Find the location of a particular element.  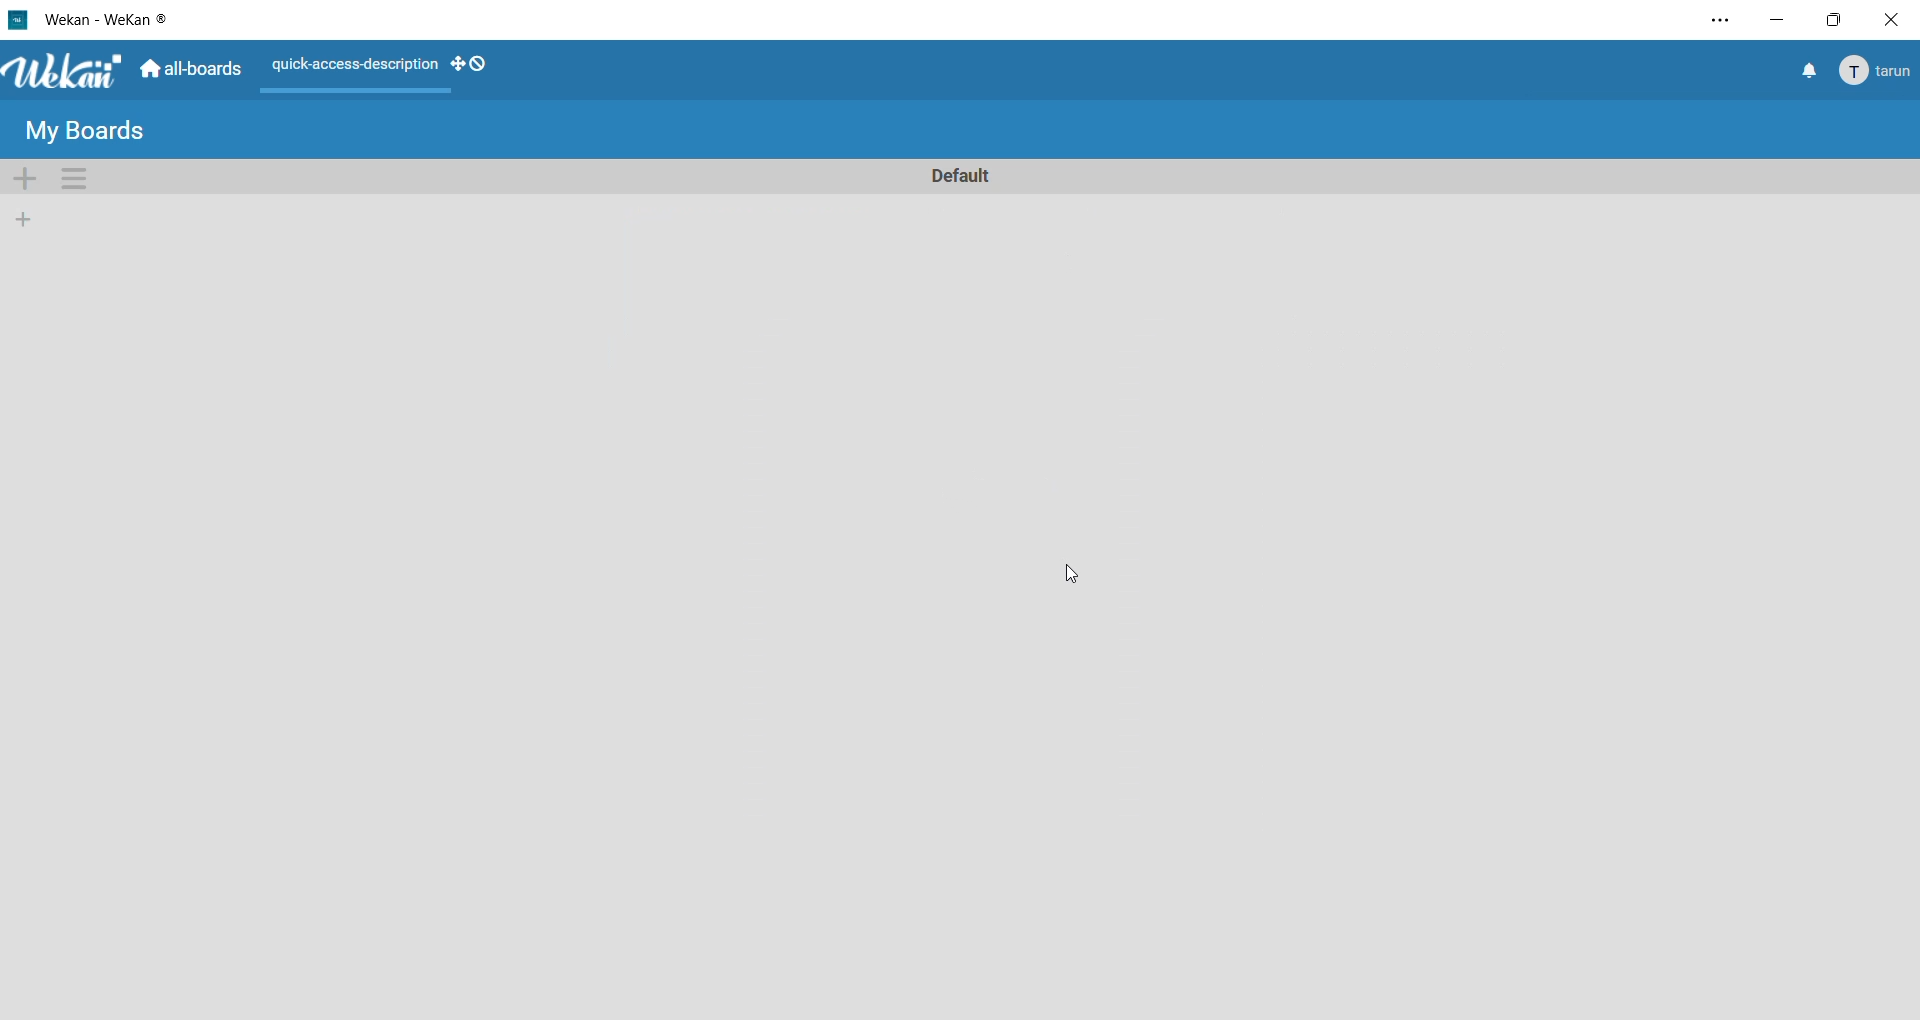

menu is located at coordinates (1873, 72).